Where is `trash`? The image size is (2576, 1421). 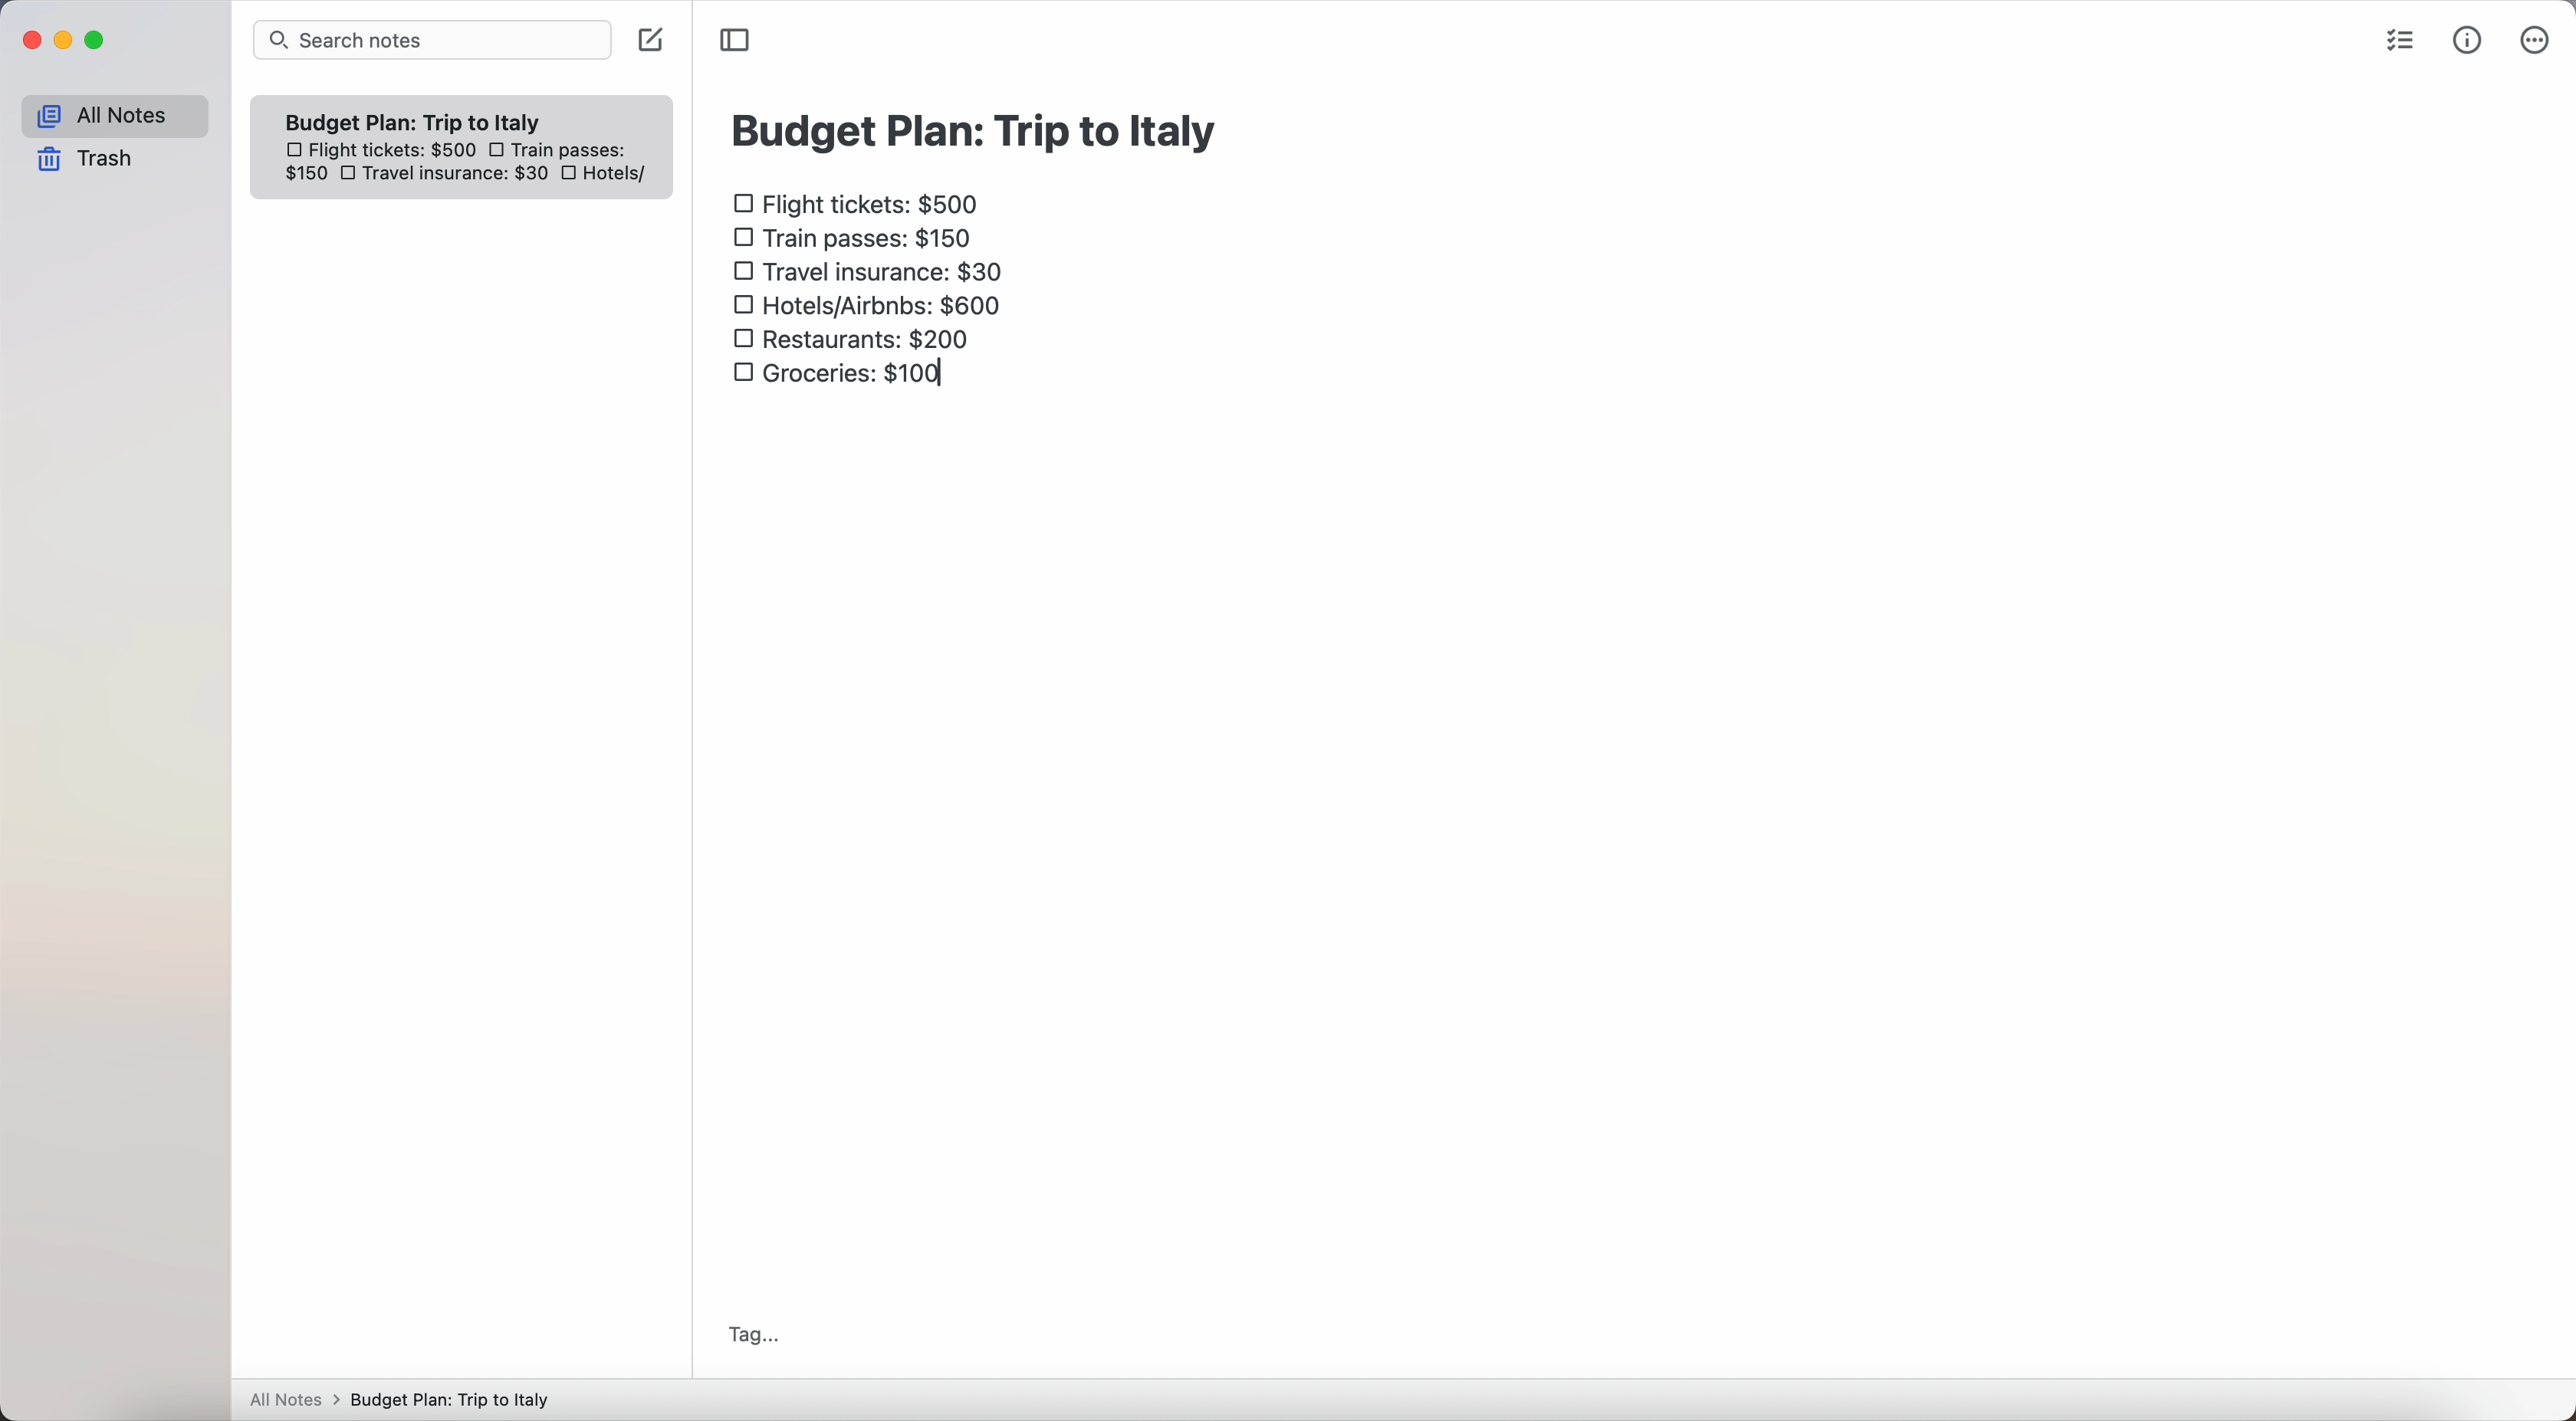 trash is located at coordinates (86, 159).